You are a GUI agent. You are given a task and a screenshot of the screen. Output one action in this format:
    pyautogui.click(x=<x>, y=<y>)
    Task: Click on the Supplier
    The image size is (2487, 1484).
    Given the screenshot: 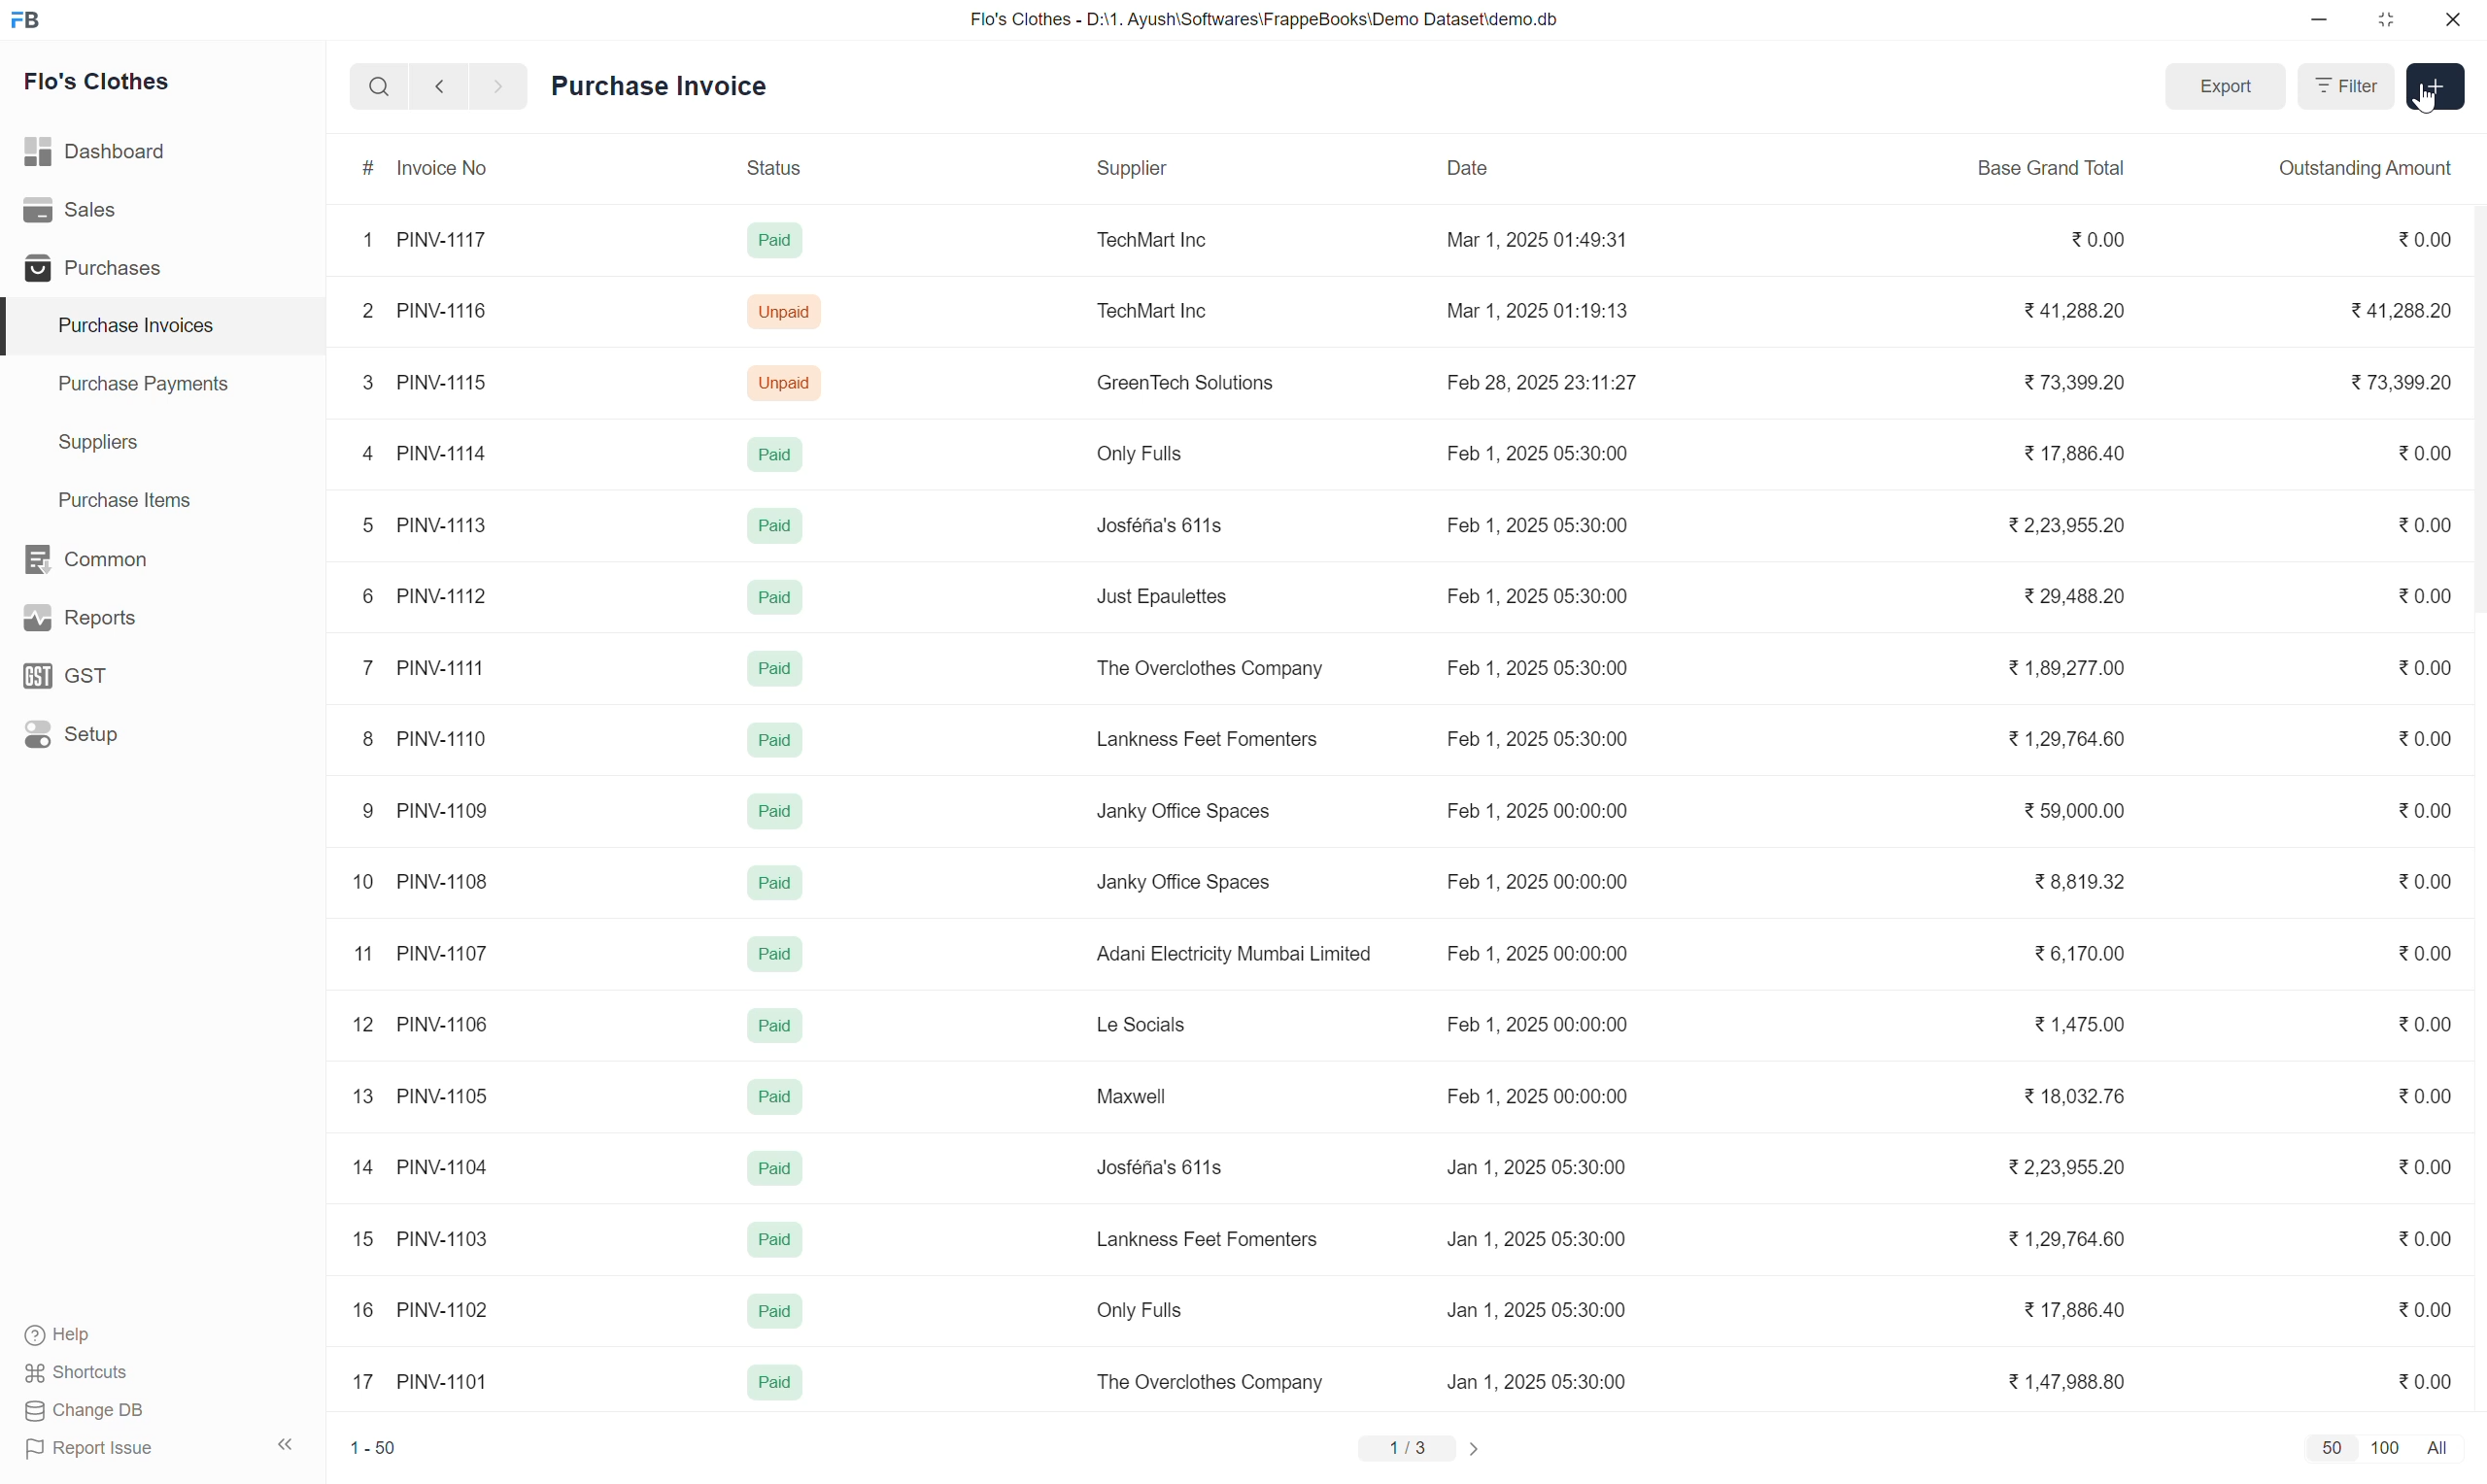 What is the action you would take?
    pyautogui.click(x=1184, y=170)
    